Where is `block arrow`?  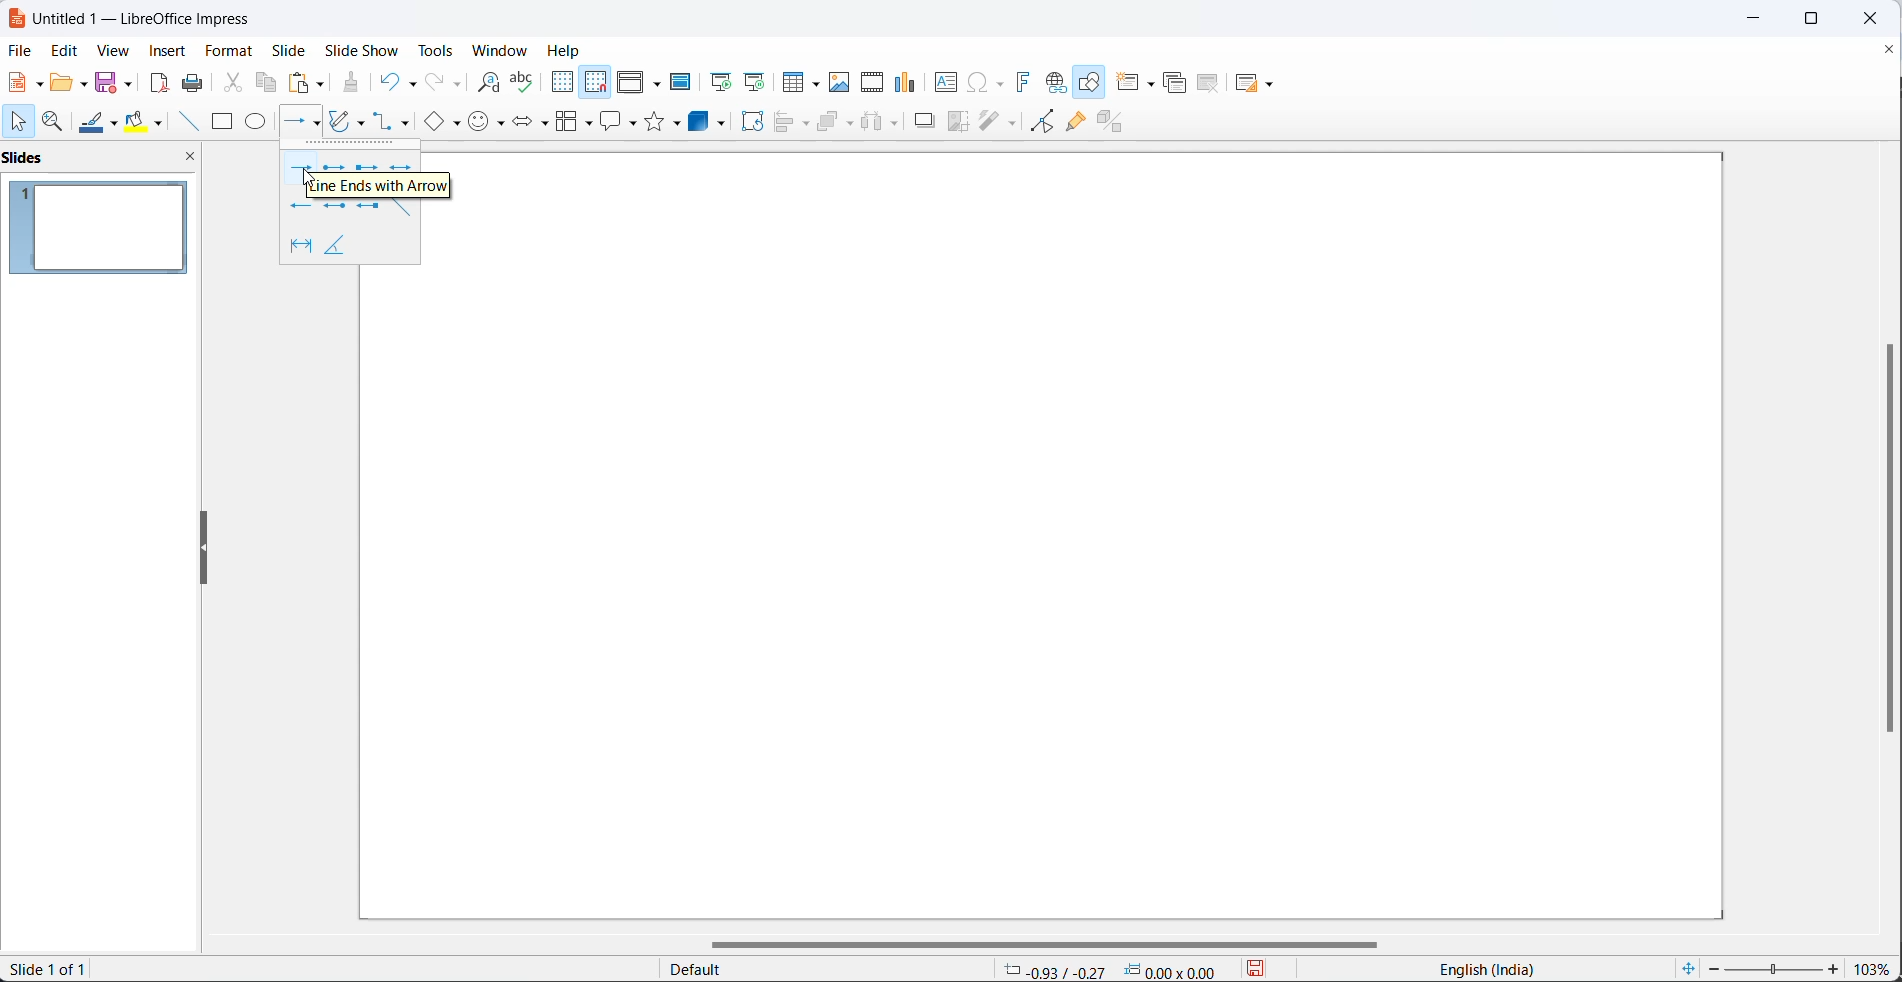 block arrow is located at coordinates (526, 124).